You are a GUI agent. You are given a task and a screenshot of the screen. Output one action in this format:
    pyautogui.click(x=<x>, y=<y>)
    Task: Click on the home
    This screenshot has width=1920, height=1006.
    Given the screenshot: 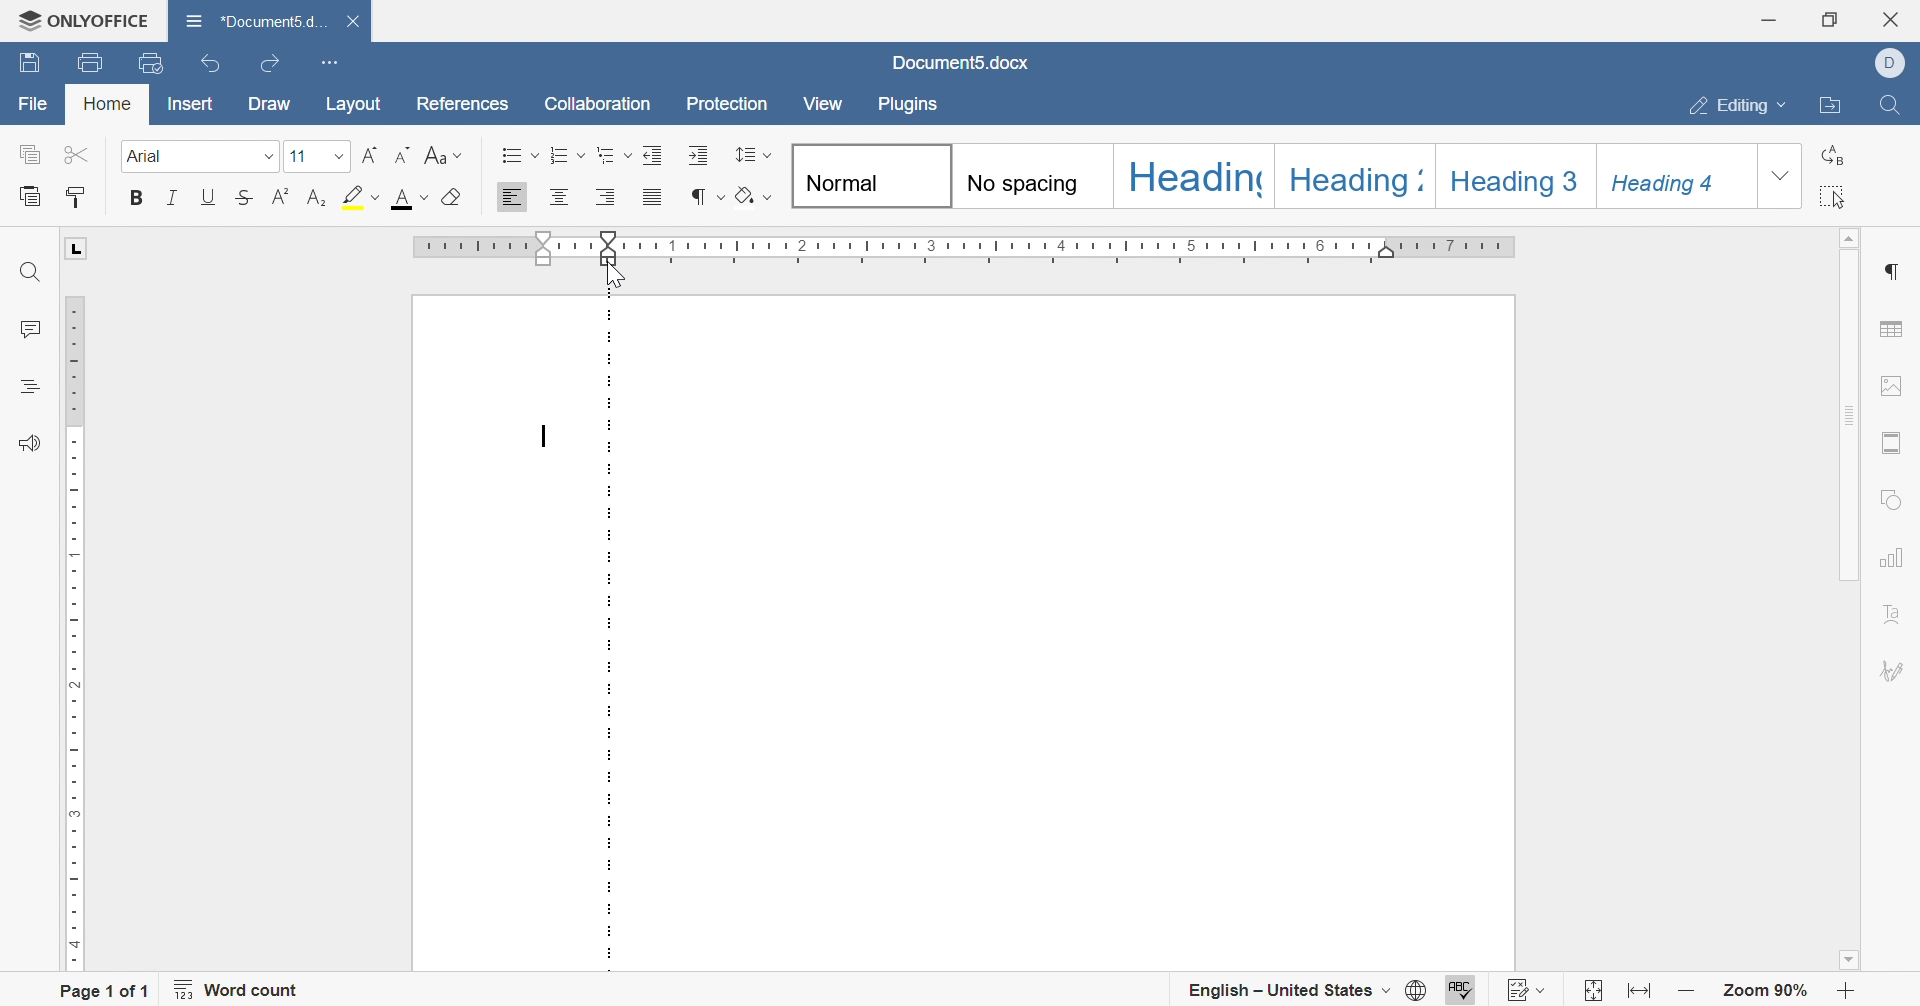 What is the action you would take?
    pyautogui.click(x=106, y=104)
    